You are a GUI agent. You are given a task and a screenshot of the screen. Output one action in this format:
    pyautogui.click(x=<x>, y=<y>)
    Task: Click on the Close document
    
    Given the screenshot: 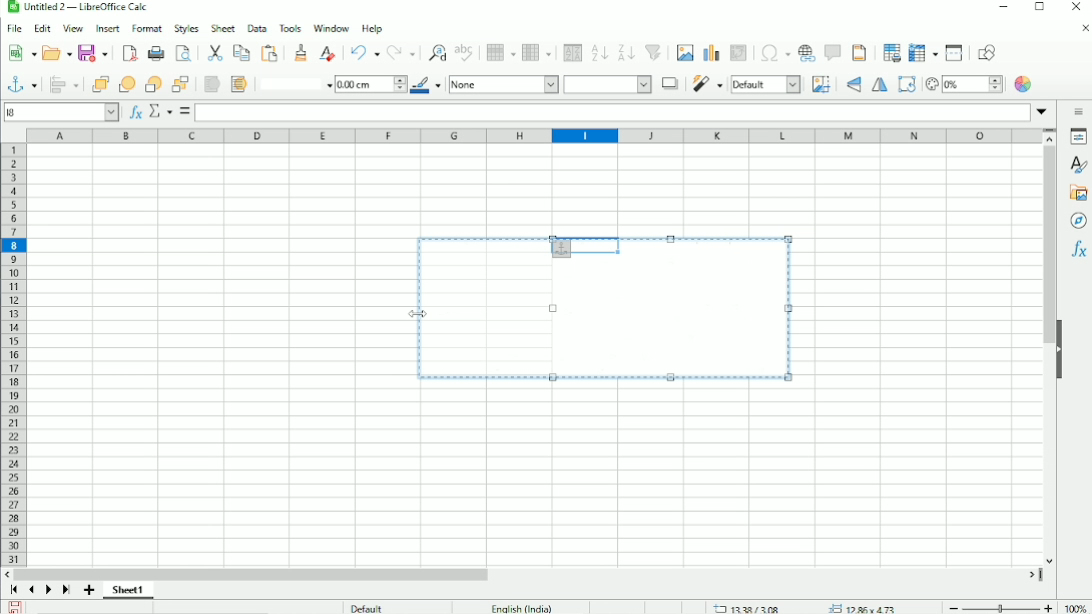 What is the action you would take?
    pyautogui.click(x=1080, y=28)
    